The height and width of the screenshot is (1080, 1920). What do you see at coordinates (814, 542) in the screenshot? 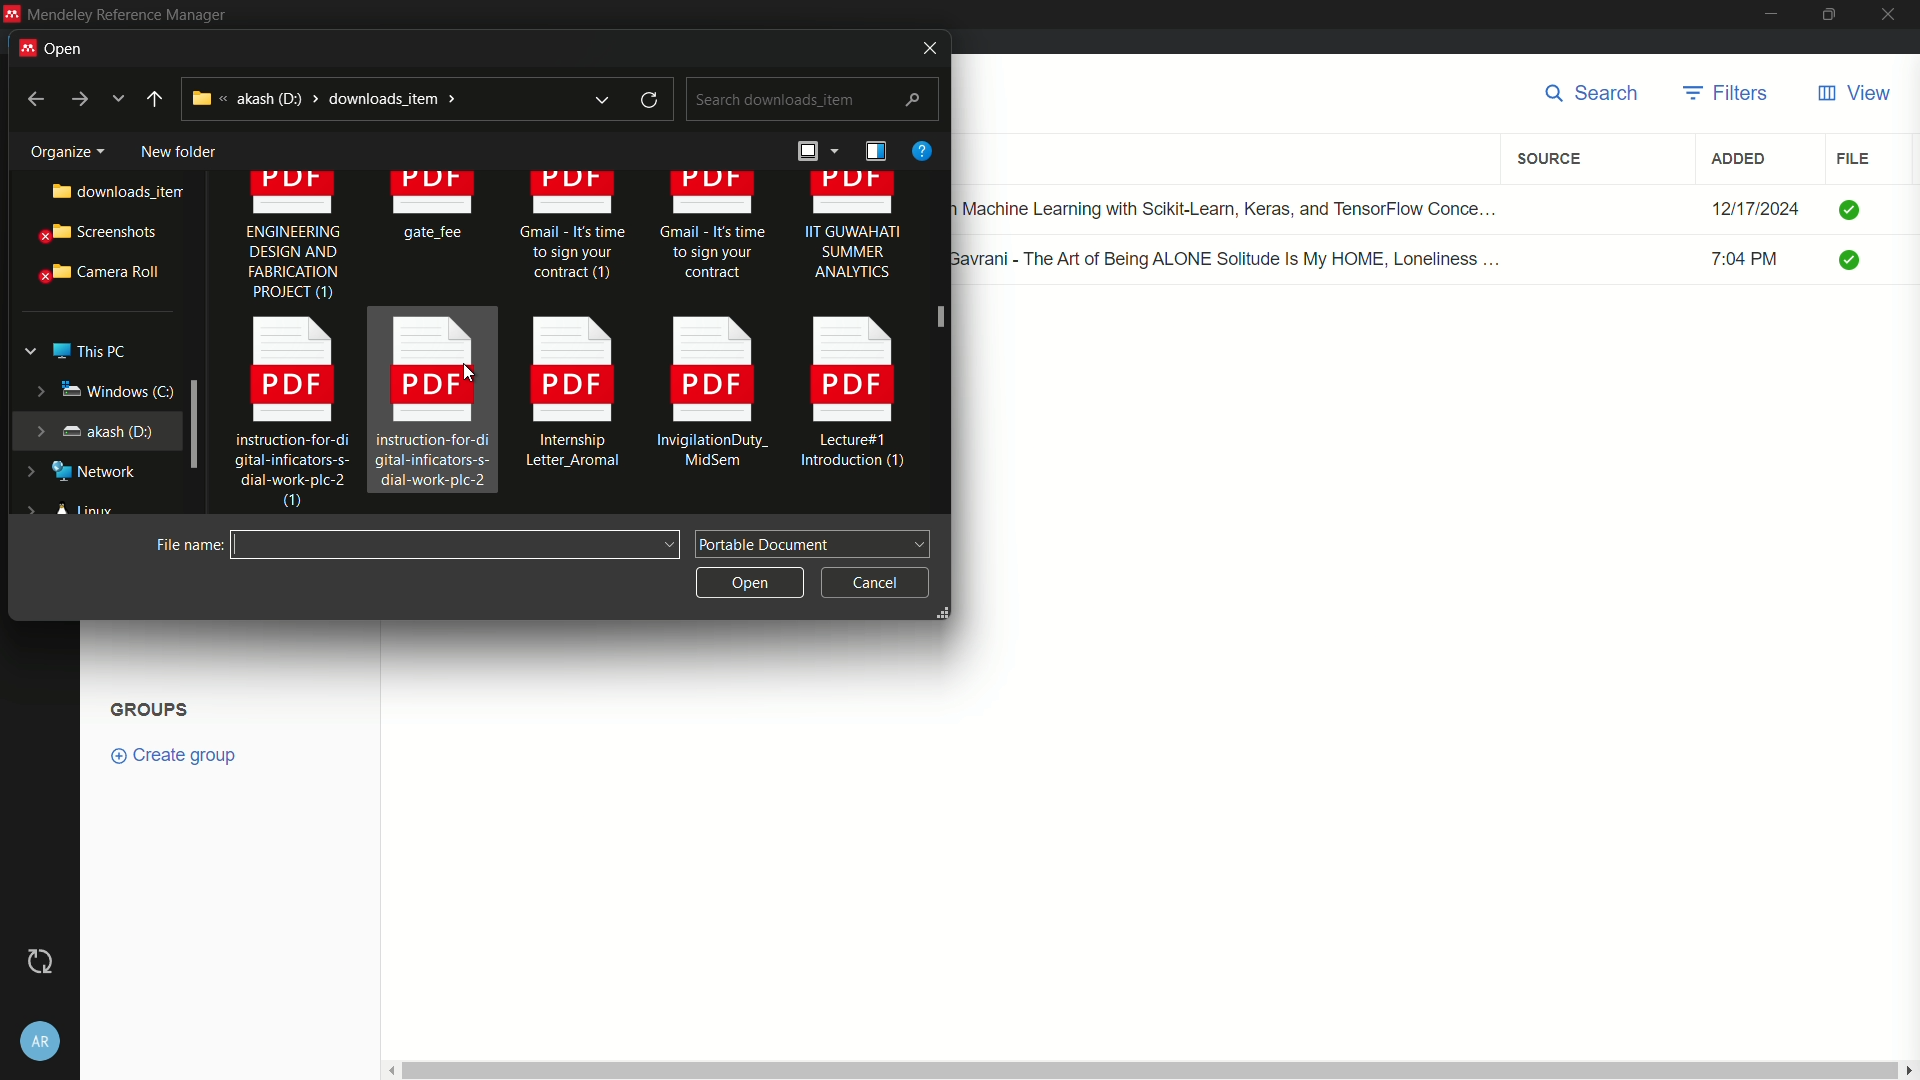
I see `portable document` at bounding box center [814, 542].